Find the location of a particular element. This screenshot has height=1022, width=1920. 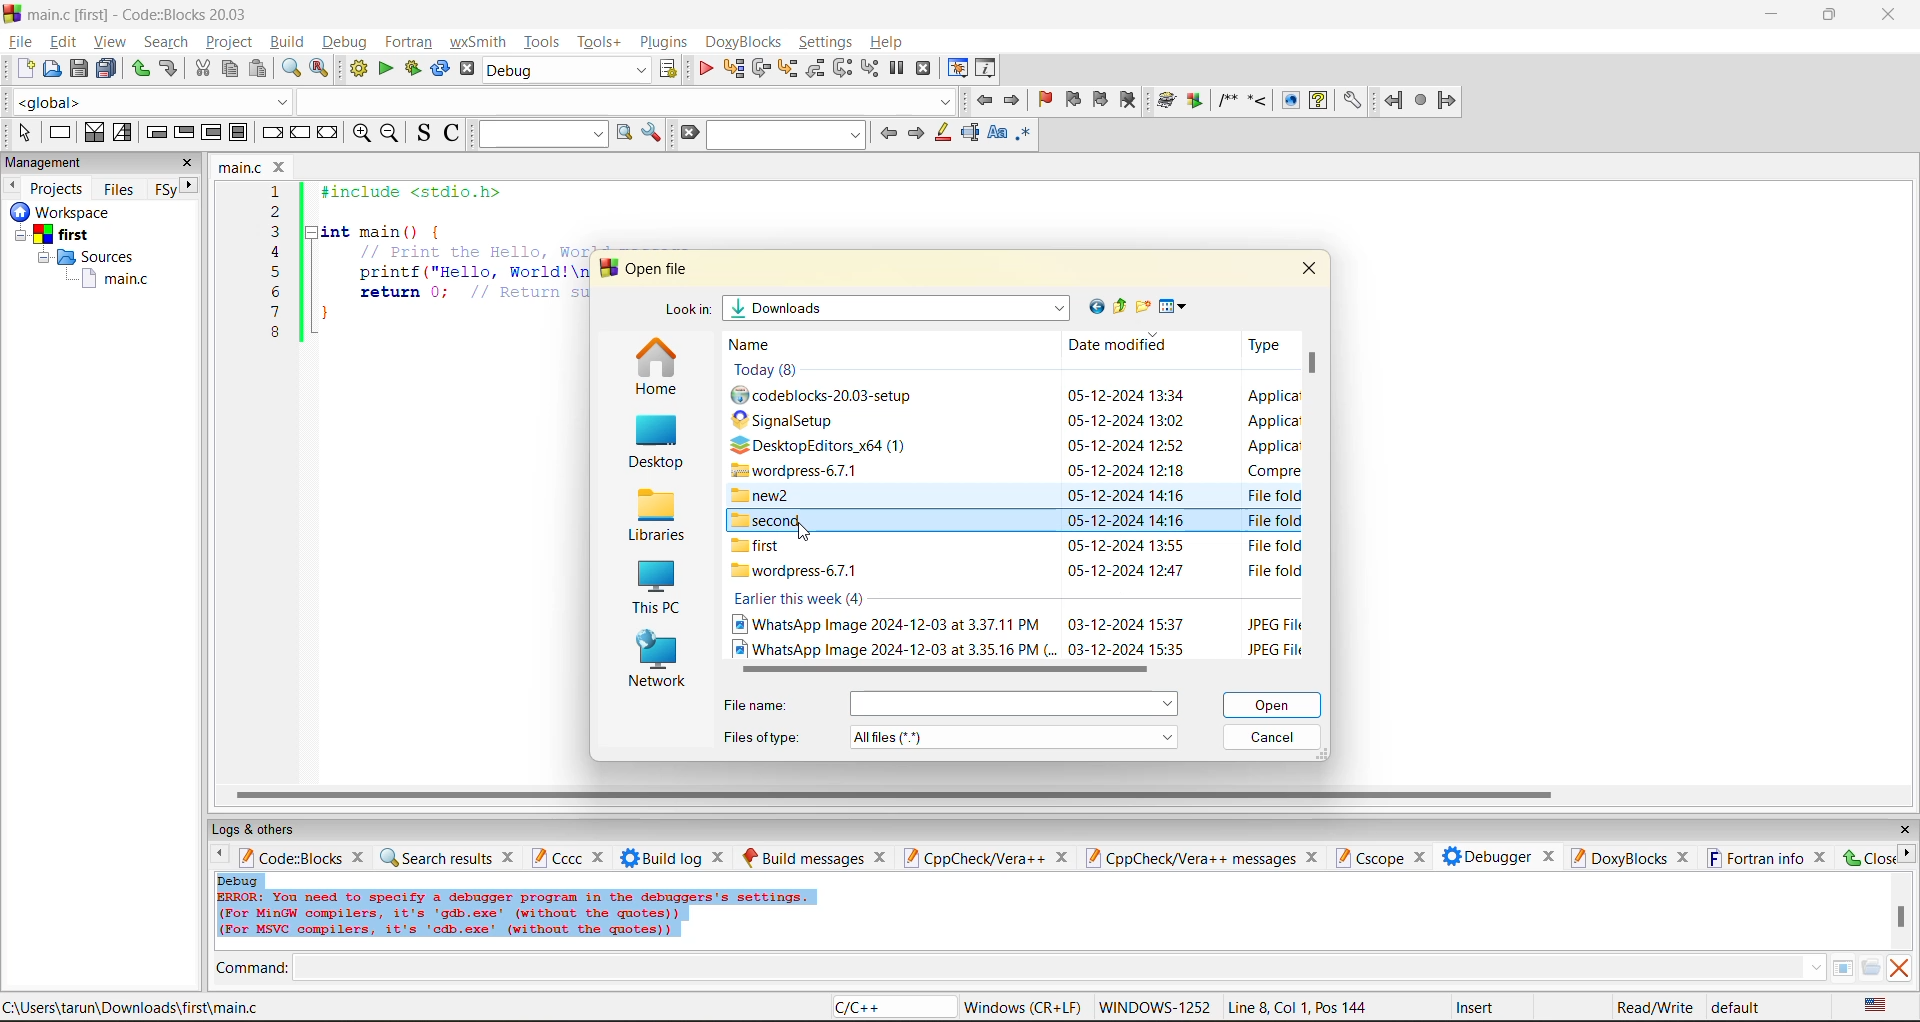

app name and file name is located at coordinates (142, 13).